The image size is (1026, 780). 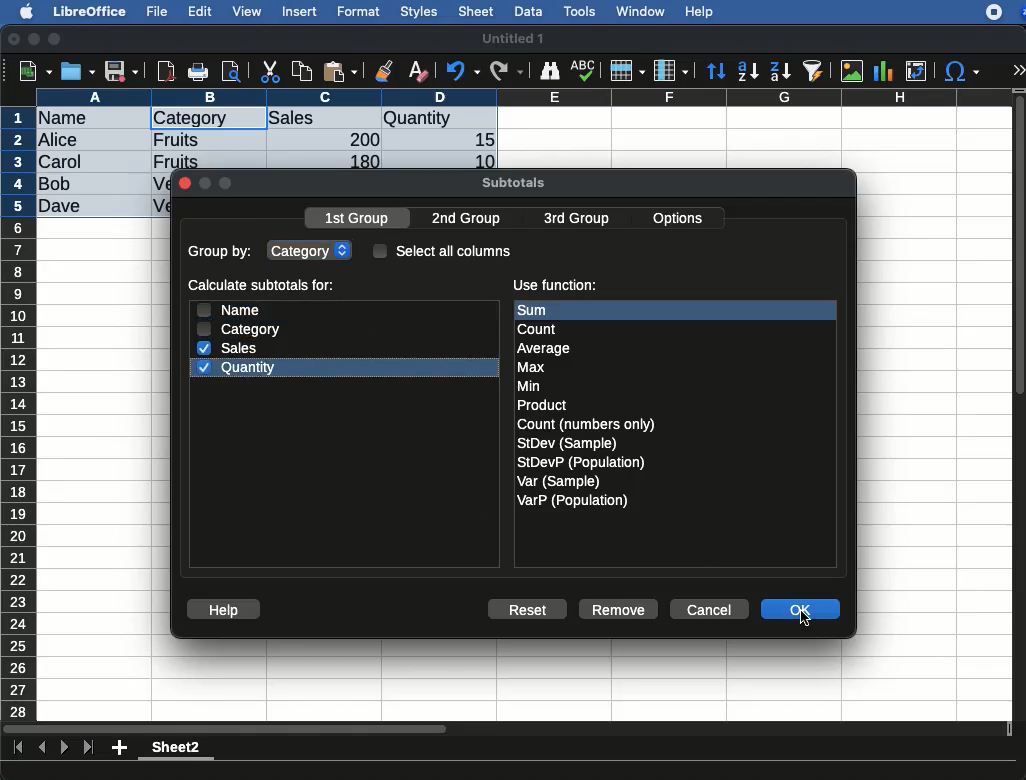 I want to click on undo, so click(x=463, y=71).